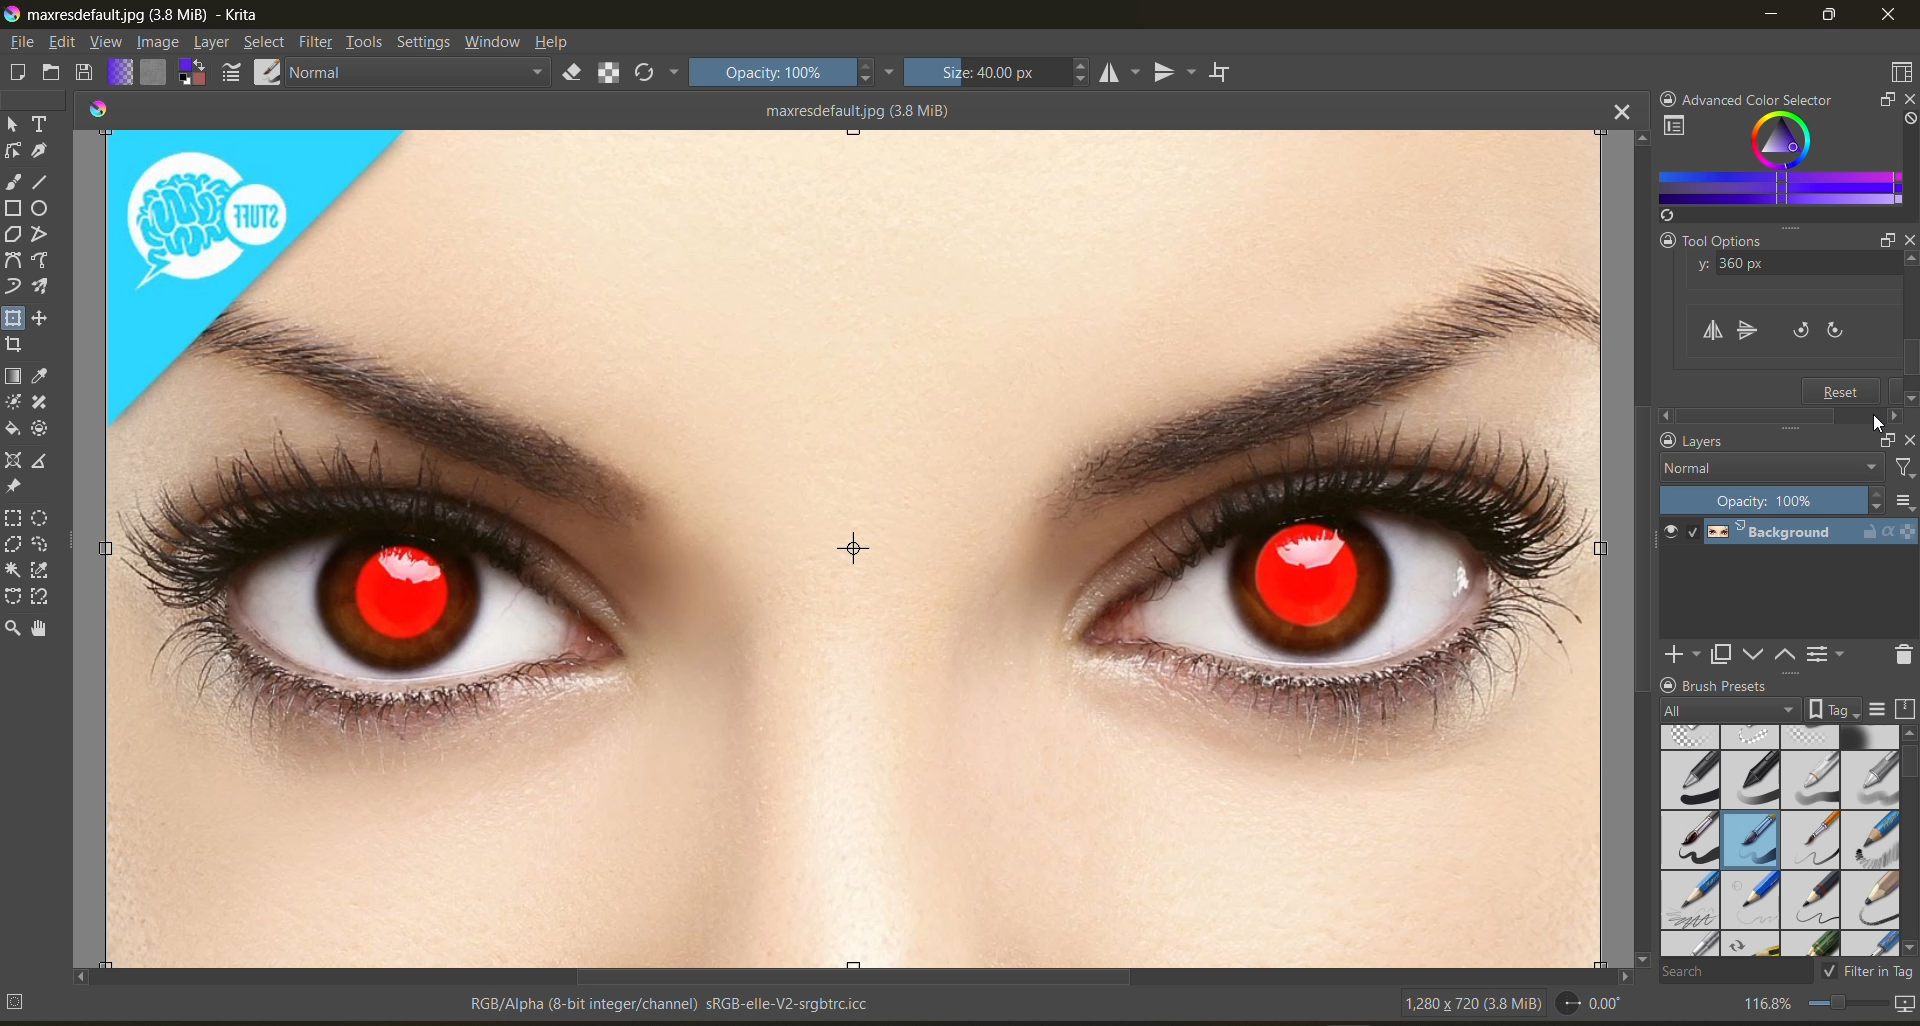 Image resolution: width=1920 pixels, height=1026 pixels. What do you see at coordinates (40, 318) in the screenshot?
I see `tool` at bounding box center [40, 318].